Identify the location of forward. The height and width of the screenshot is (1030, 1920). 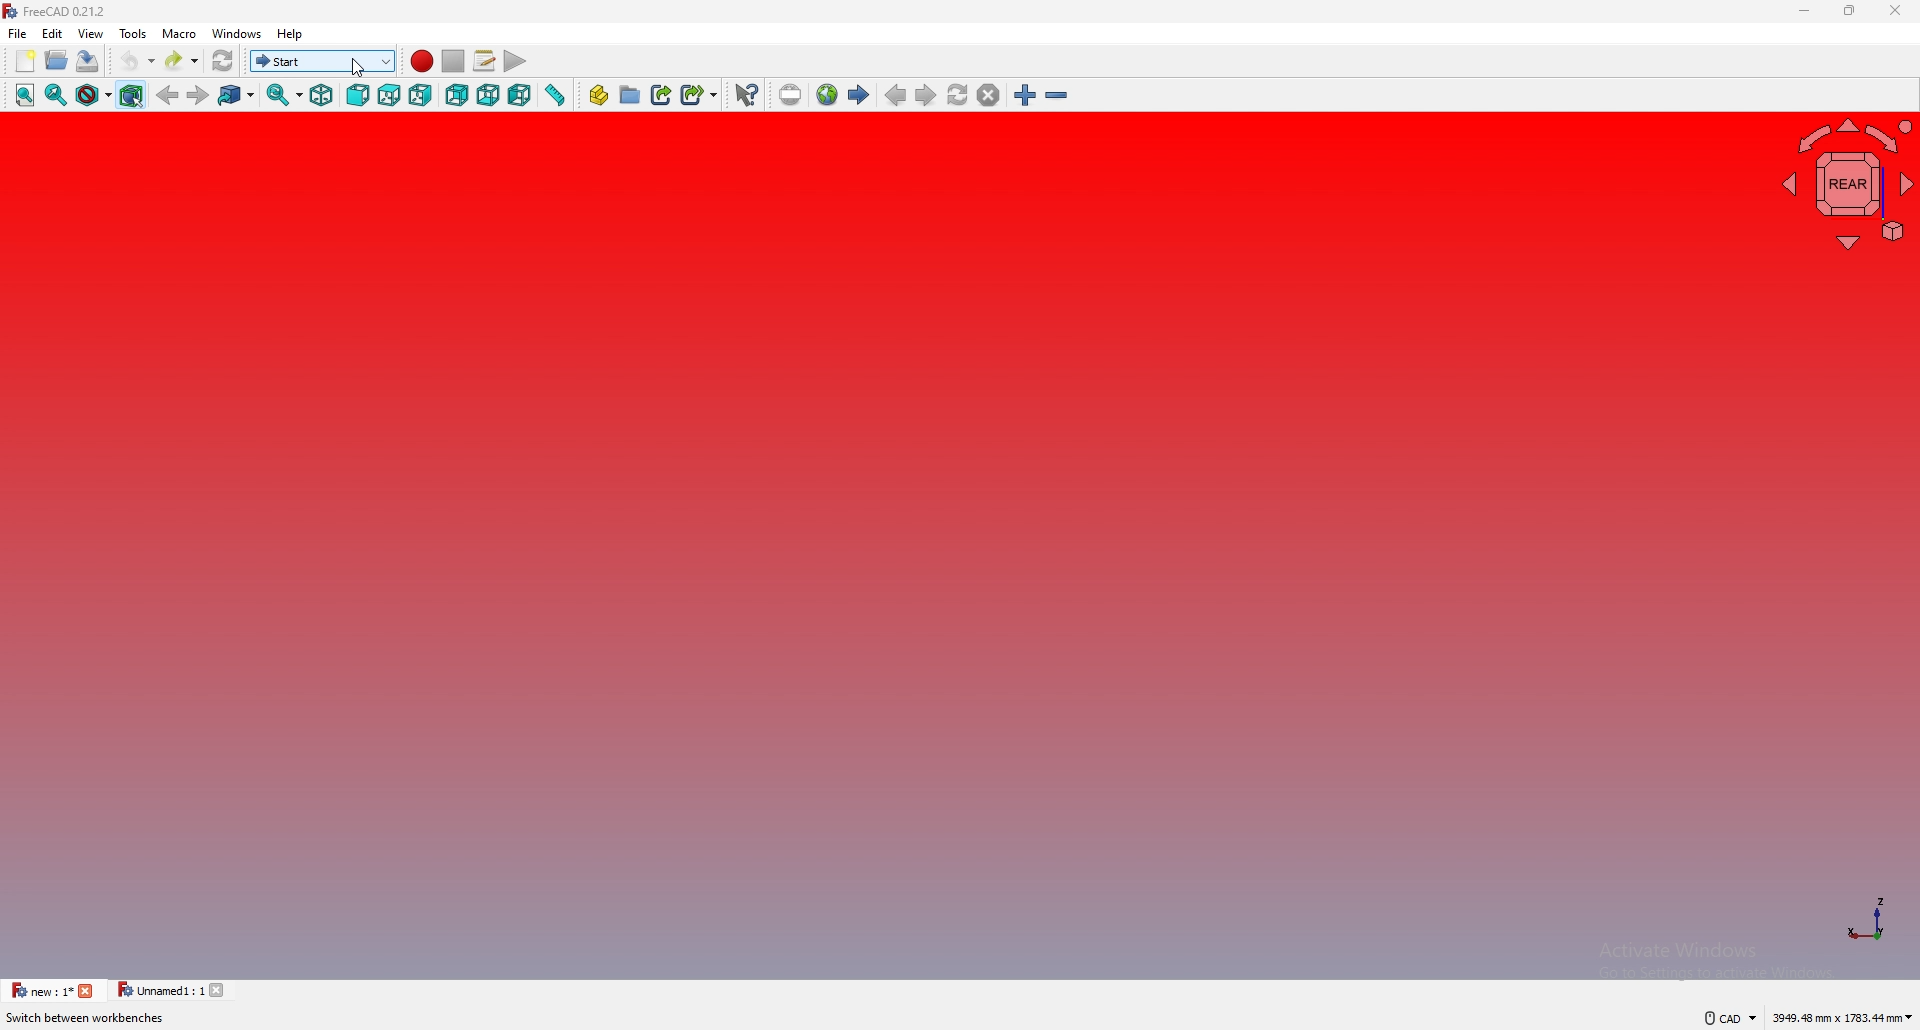
(199, 94).